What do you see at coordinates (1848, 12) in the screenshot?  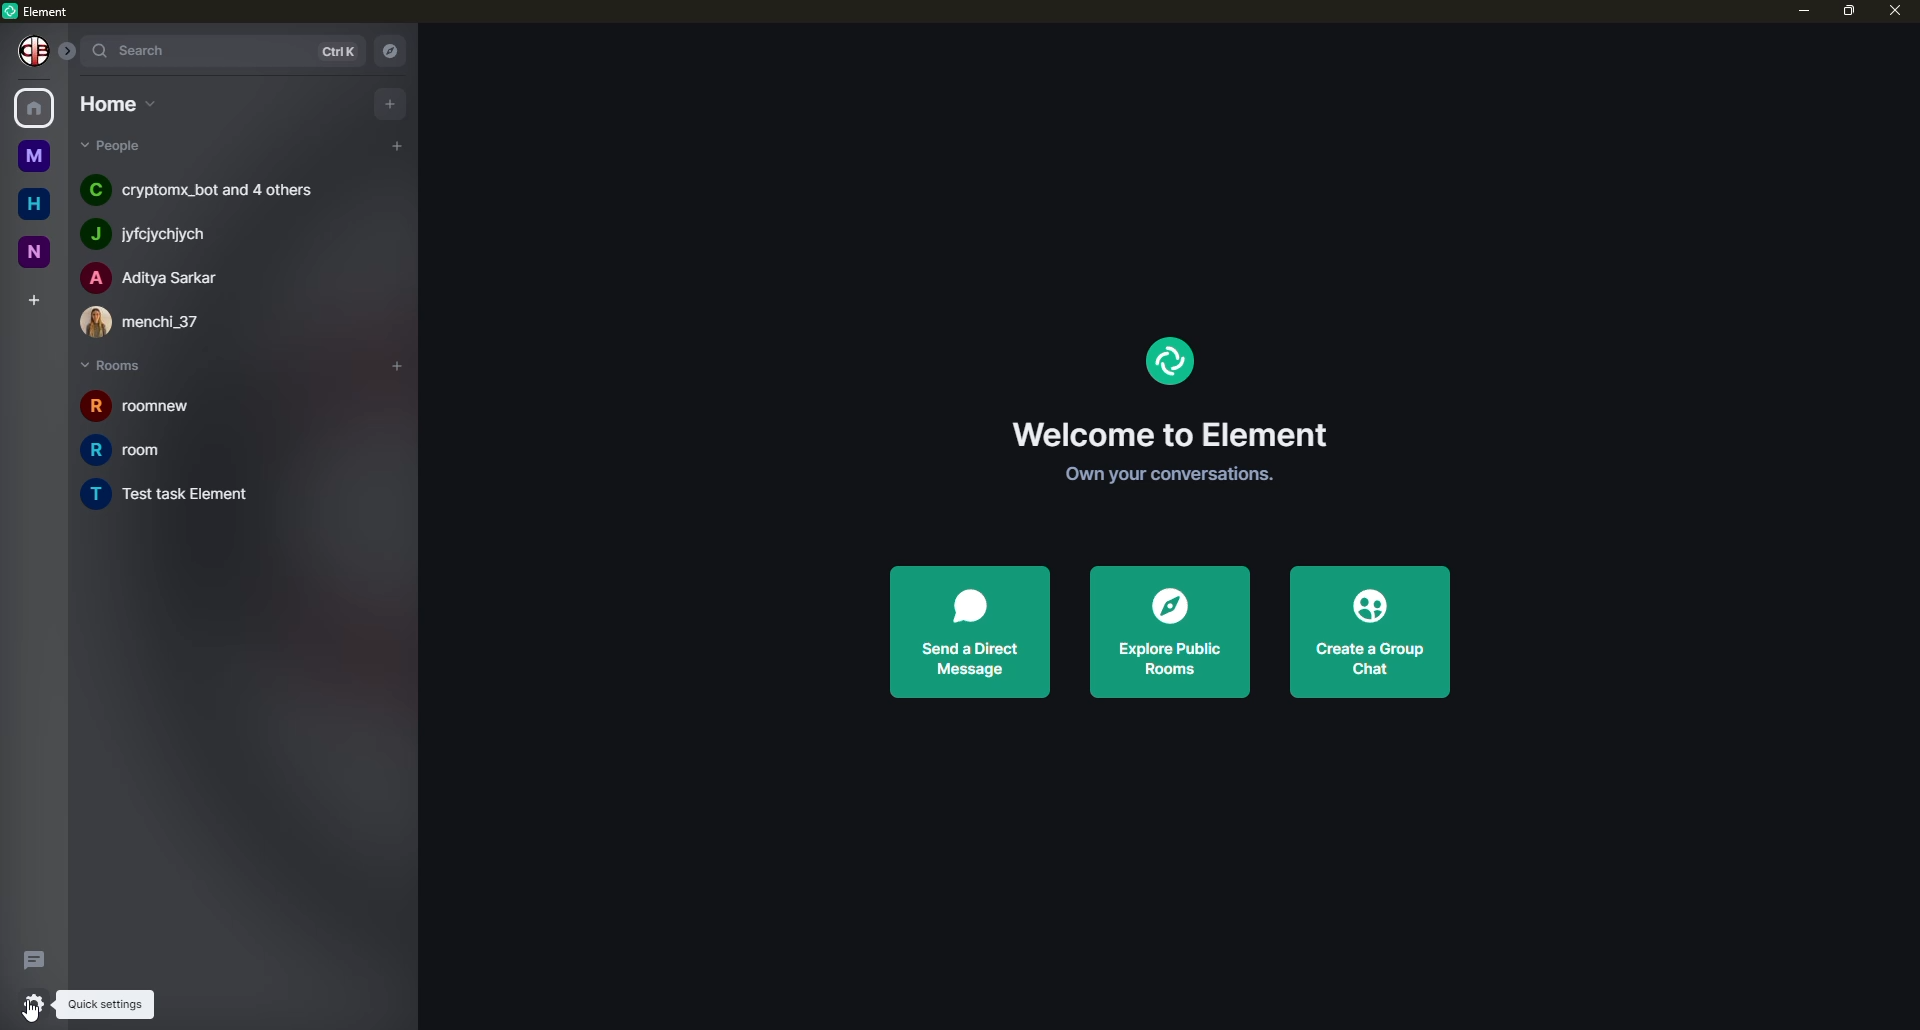 I see `maximize` at bounding box center [1848, 12].